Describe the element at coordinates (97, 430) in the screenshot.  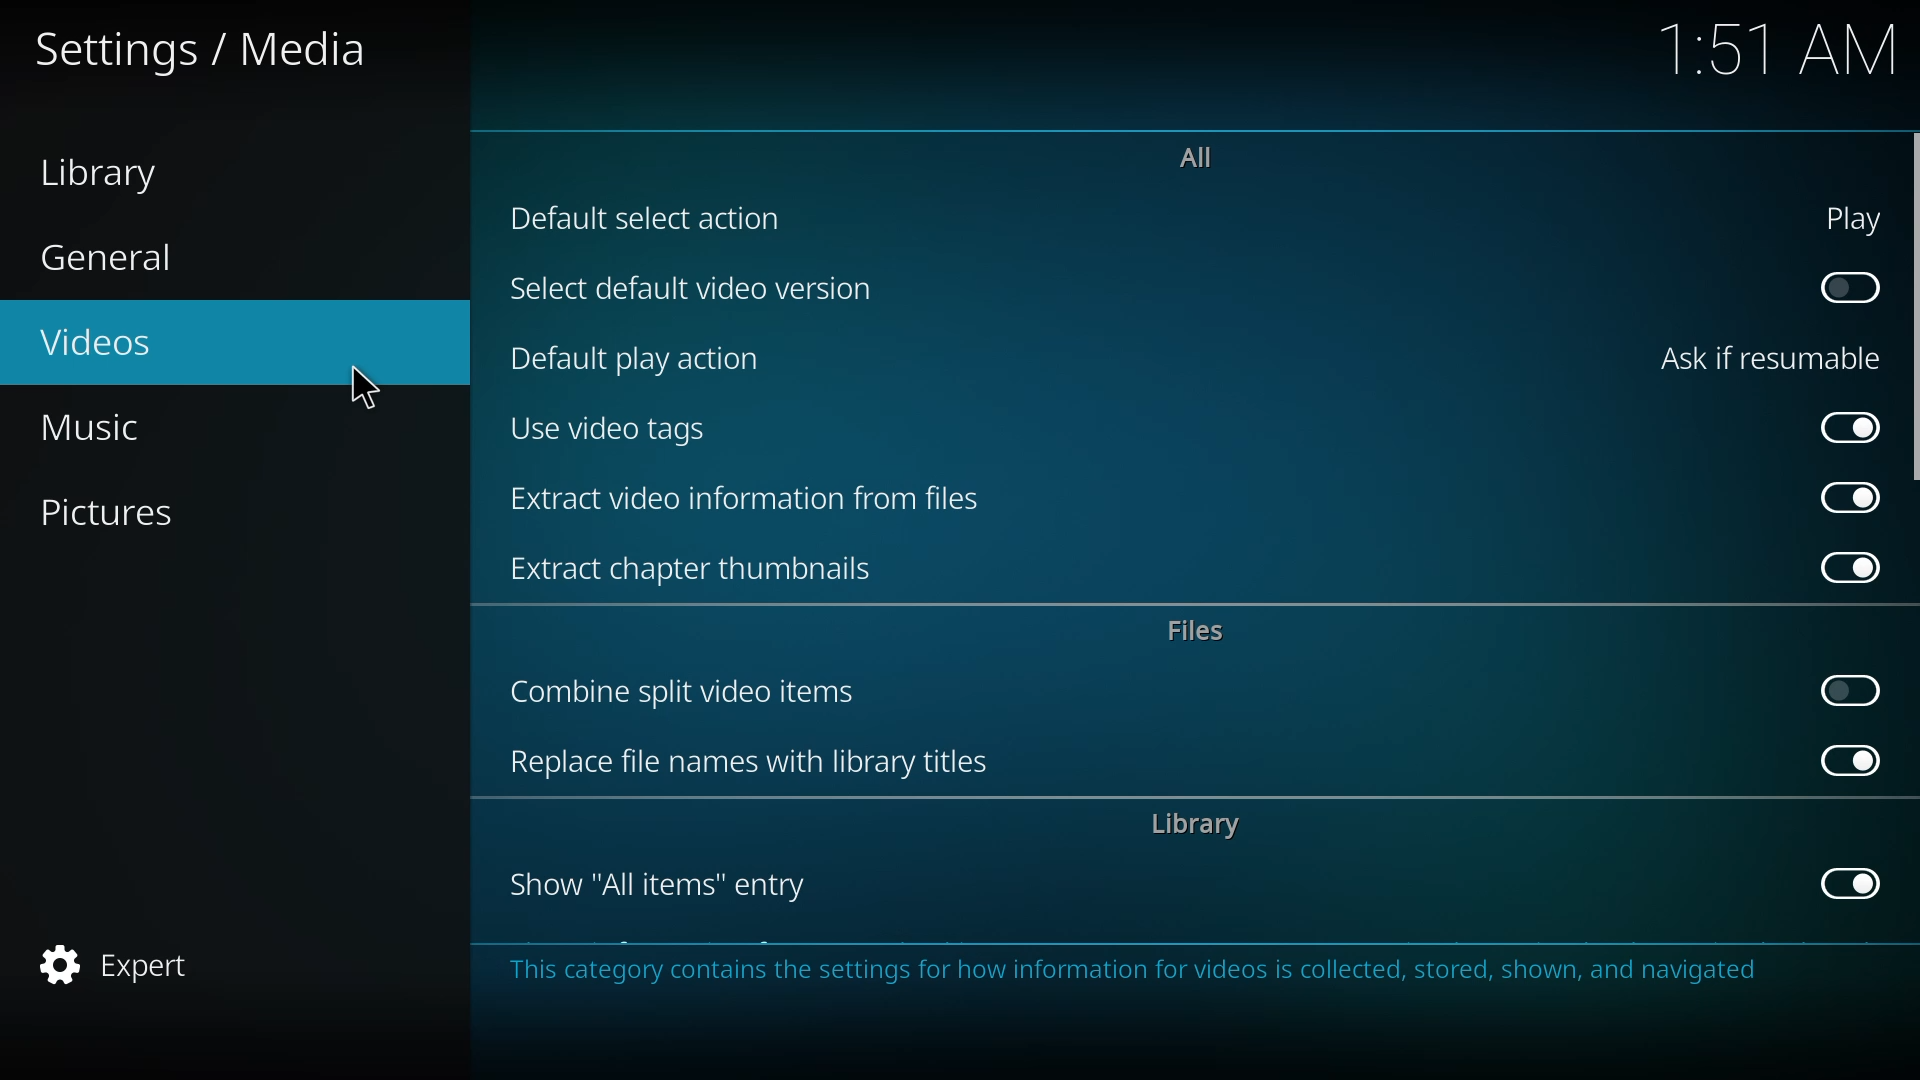
I see `music` at that location.